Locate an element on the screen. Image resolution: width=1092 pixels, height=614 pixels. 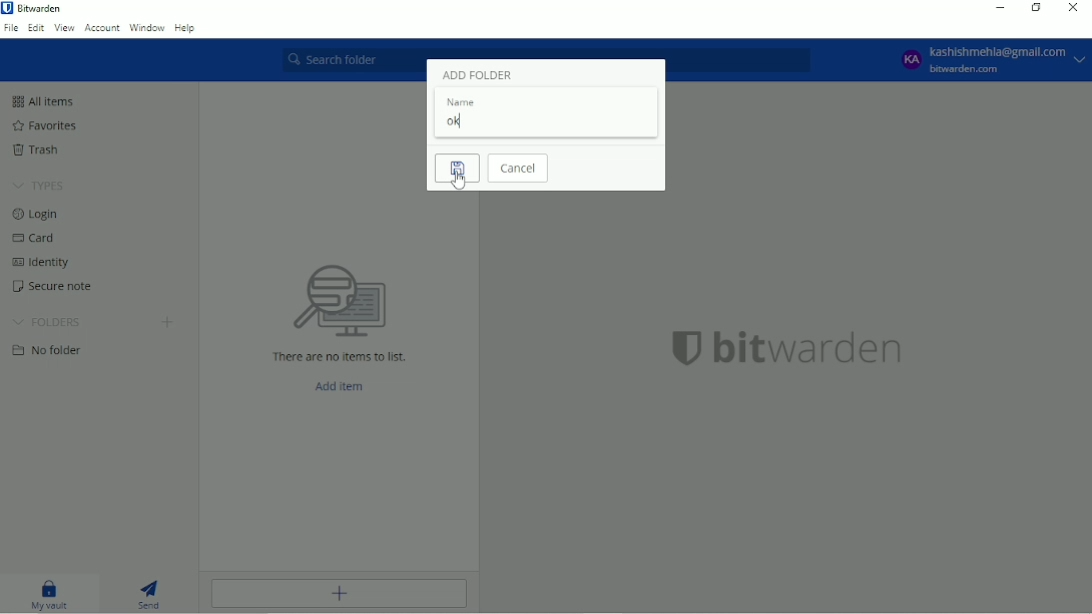
bitwarden is located at coordinates (812, 352).